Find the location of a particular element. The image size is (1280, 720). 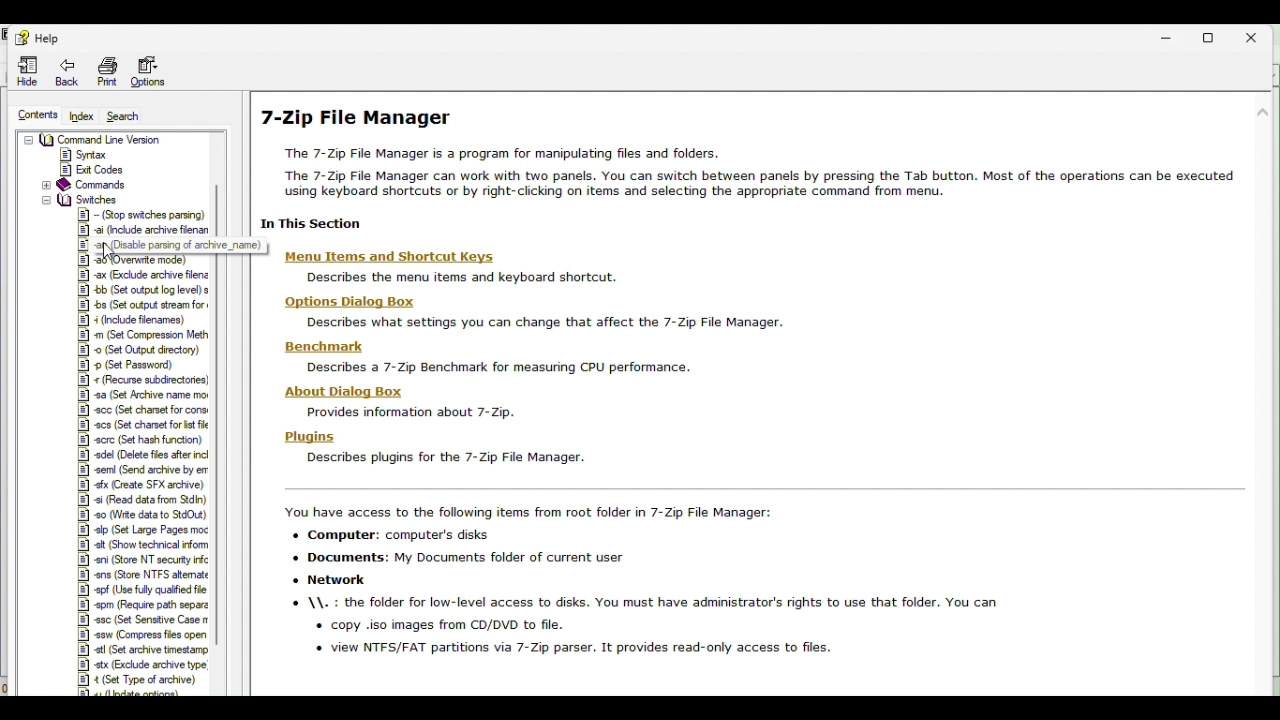

7] + (Read data from Sdn) is located at coordinates (137, 498).